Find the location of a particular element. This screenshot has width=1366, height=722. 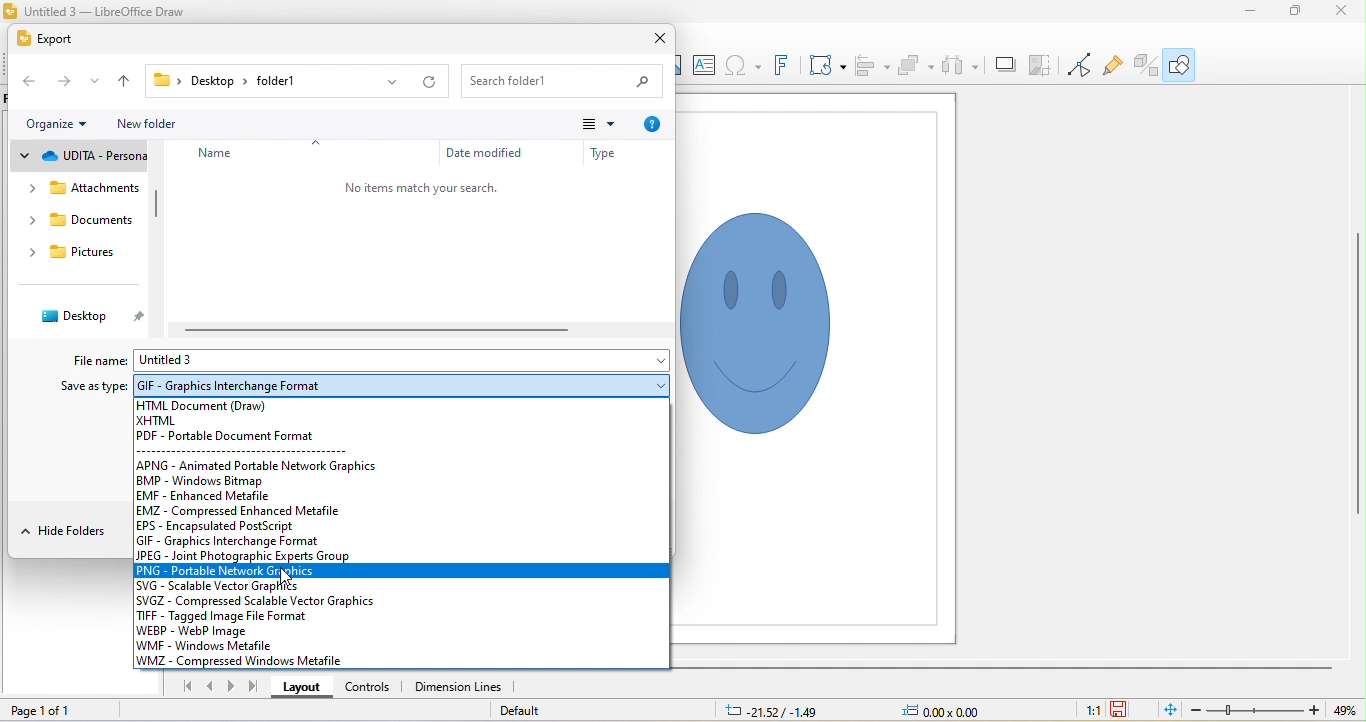

udita personal is located at coordinates (93, 157).